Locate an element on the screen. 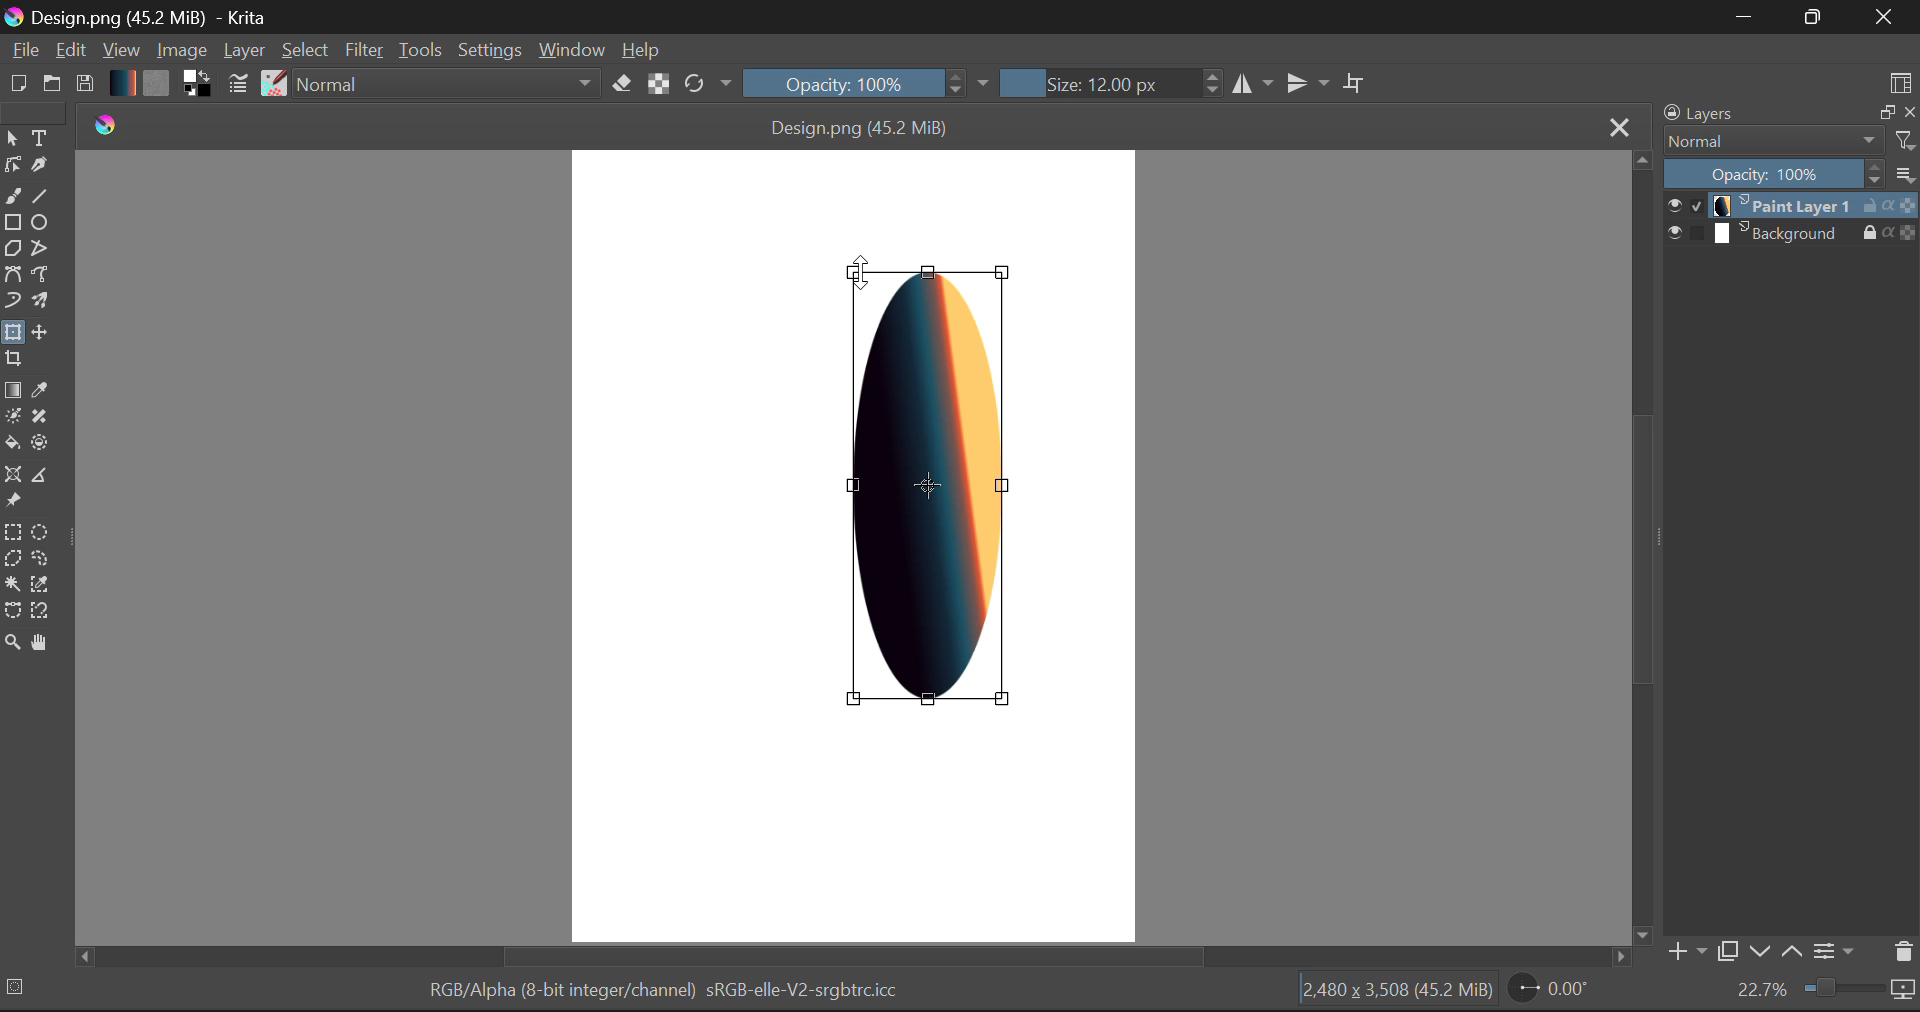 This screenshot has height=1012, width=1920. Freehand Path Tool is located at coordinates (41, 275).